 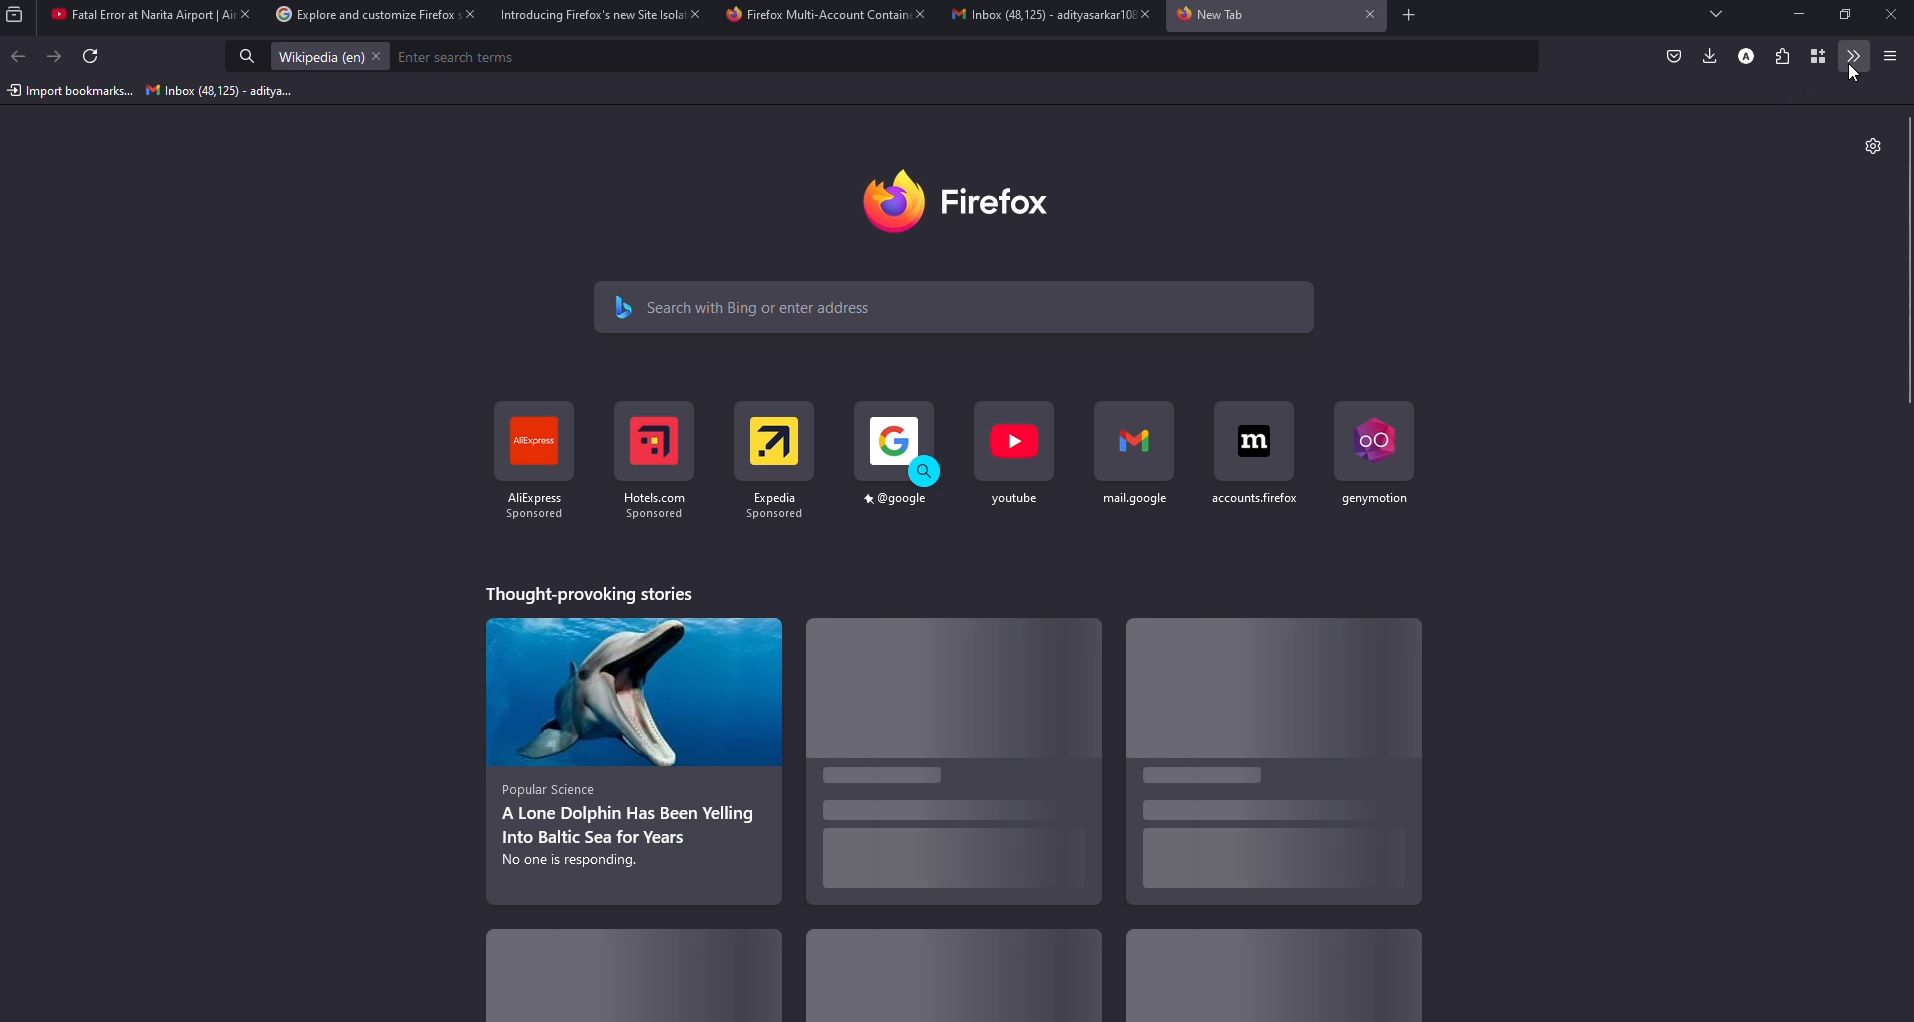 What do you see at coordinates (1139, 14) in the screenshot?
I see `close` at bounding box center [1139, 14].